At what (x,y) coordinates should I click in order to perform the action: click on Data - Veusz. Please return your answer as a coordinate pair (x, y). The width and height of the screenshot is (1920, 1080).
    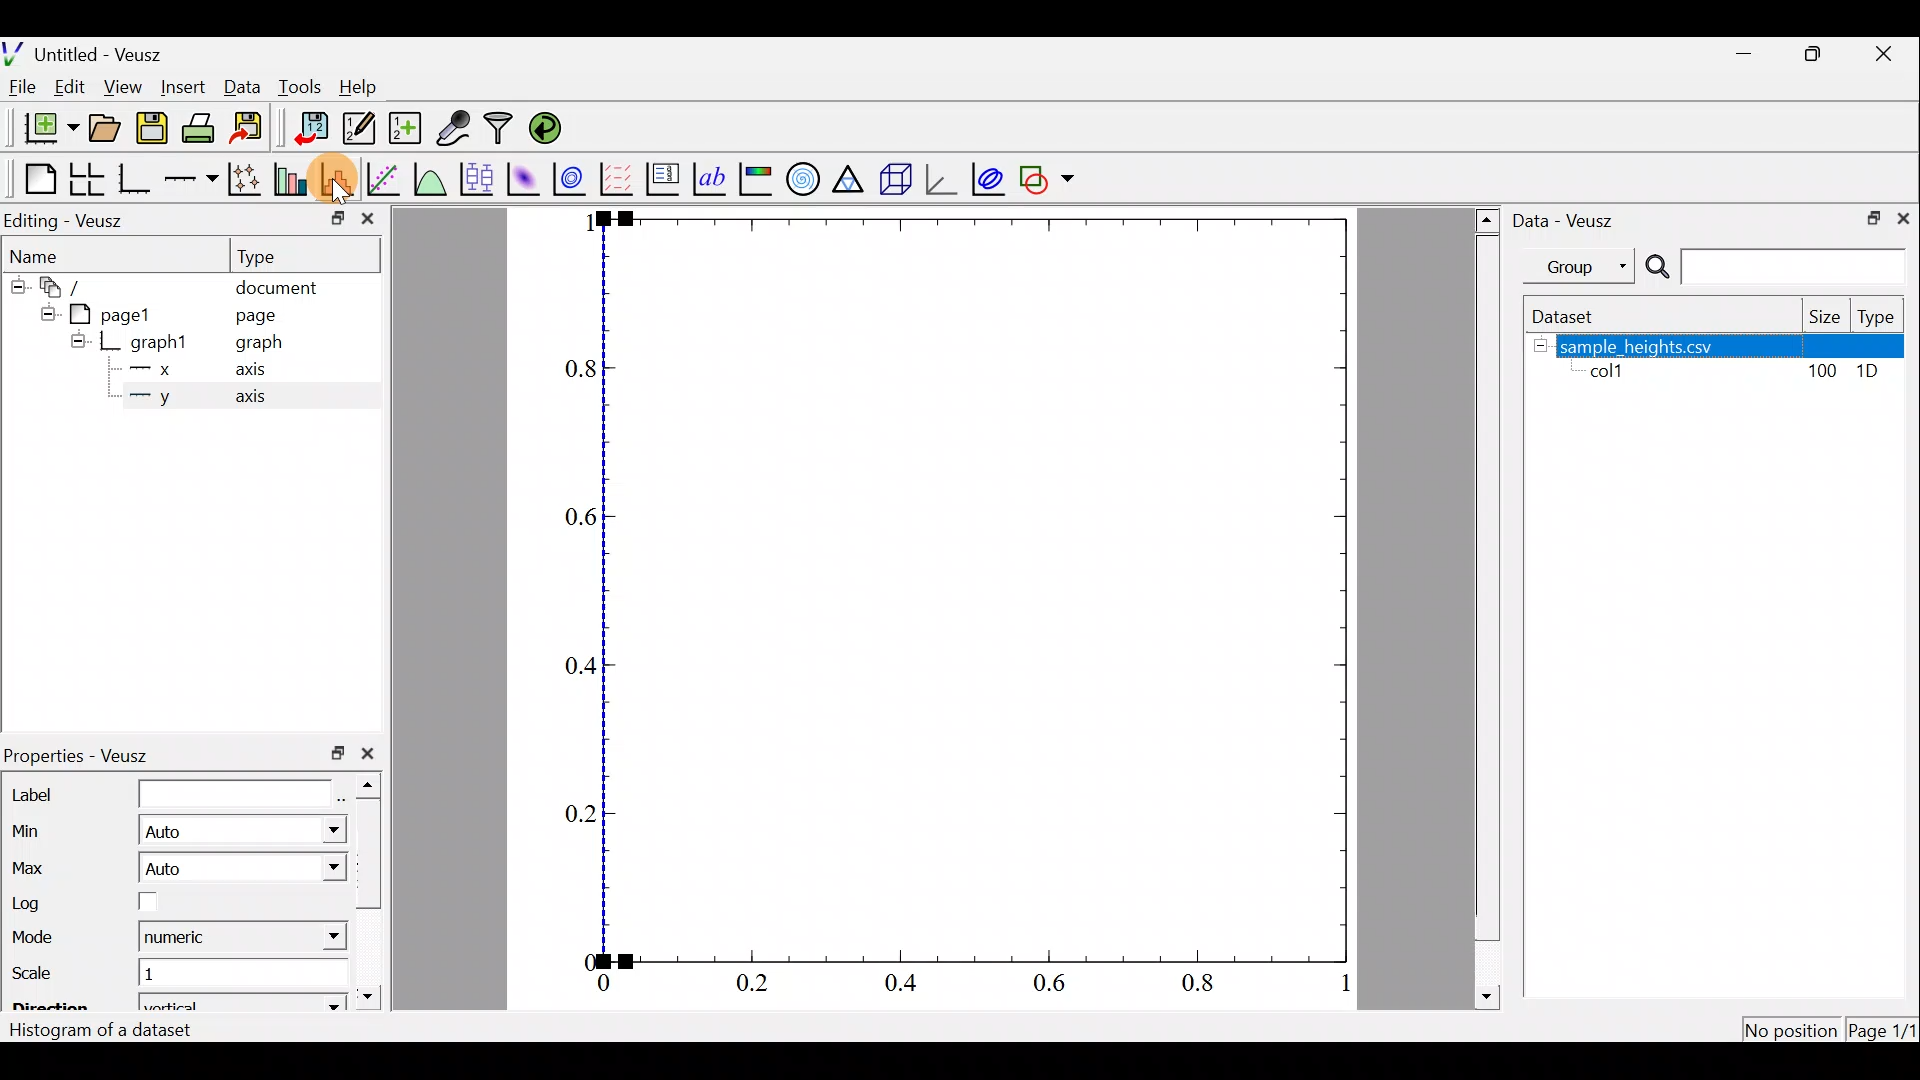
    Looking at the image, I should click on (1570, 222).